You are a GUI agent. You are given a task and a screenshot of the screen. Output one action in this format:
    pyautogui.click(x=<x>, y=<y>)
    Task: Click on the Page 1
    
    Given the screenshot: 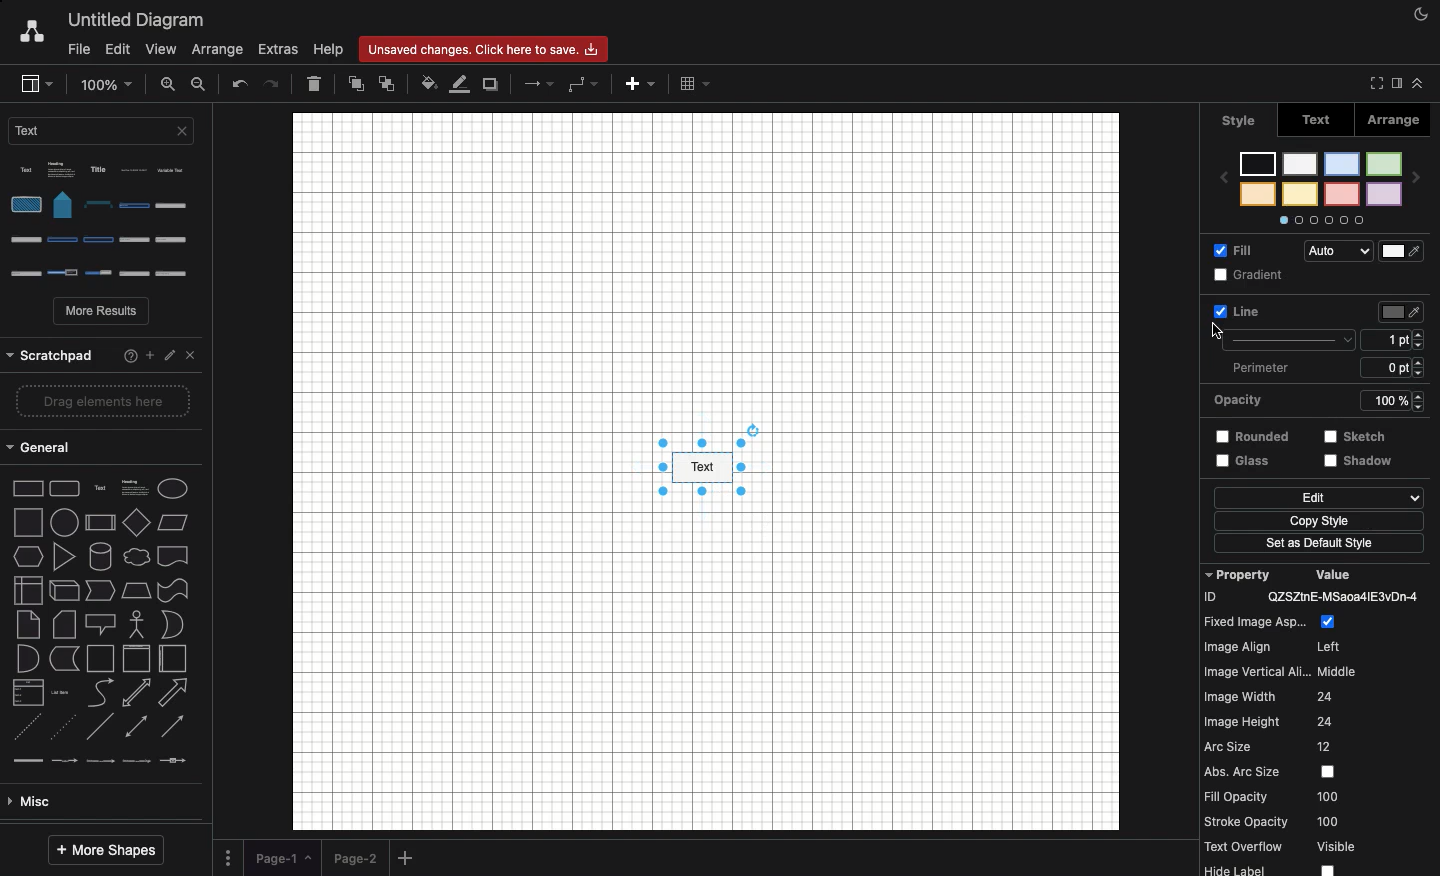 What is the action you would take?
    pyautogui.click(x=282, y=855)
    